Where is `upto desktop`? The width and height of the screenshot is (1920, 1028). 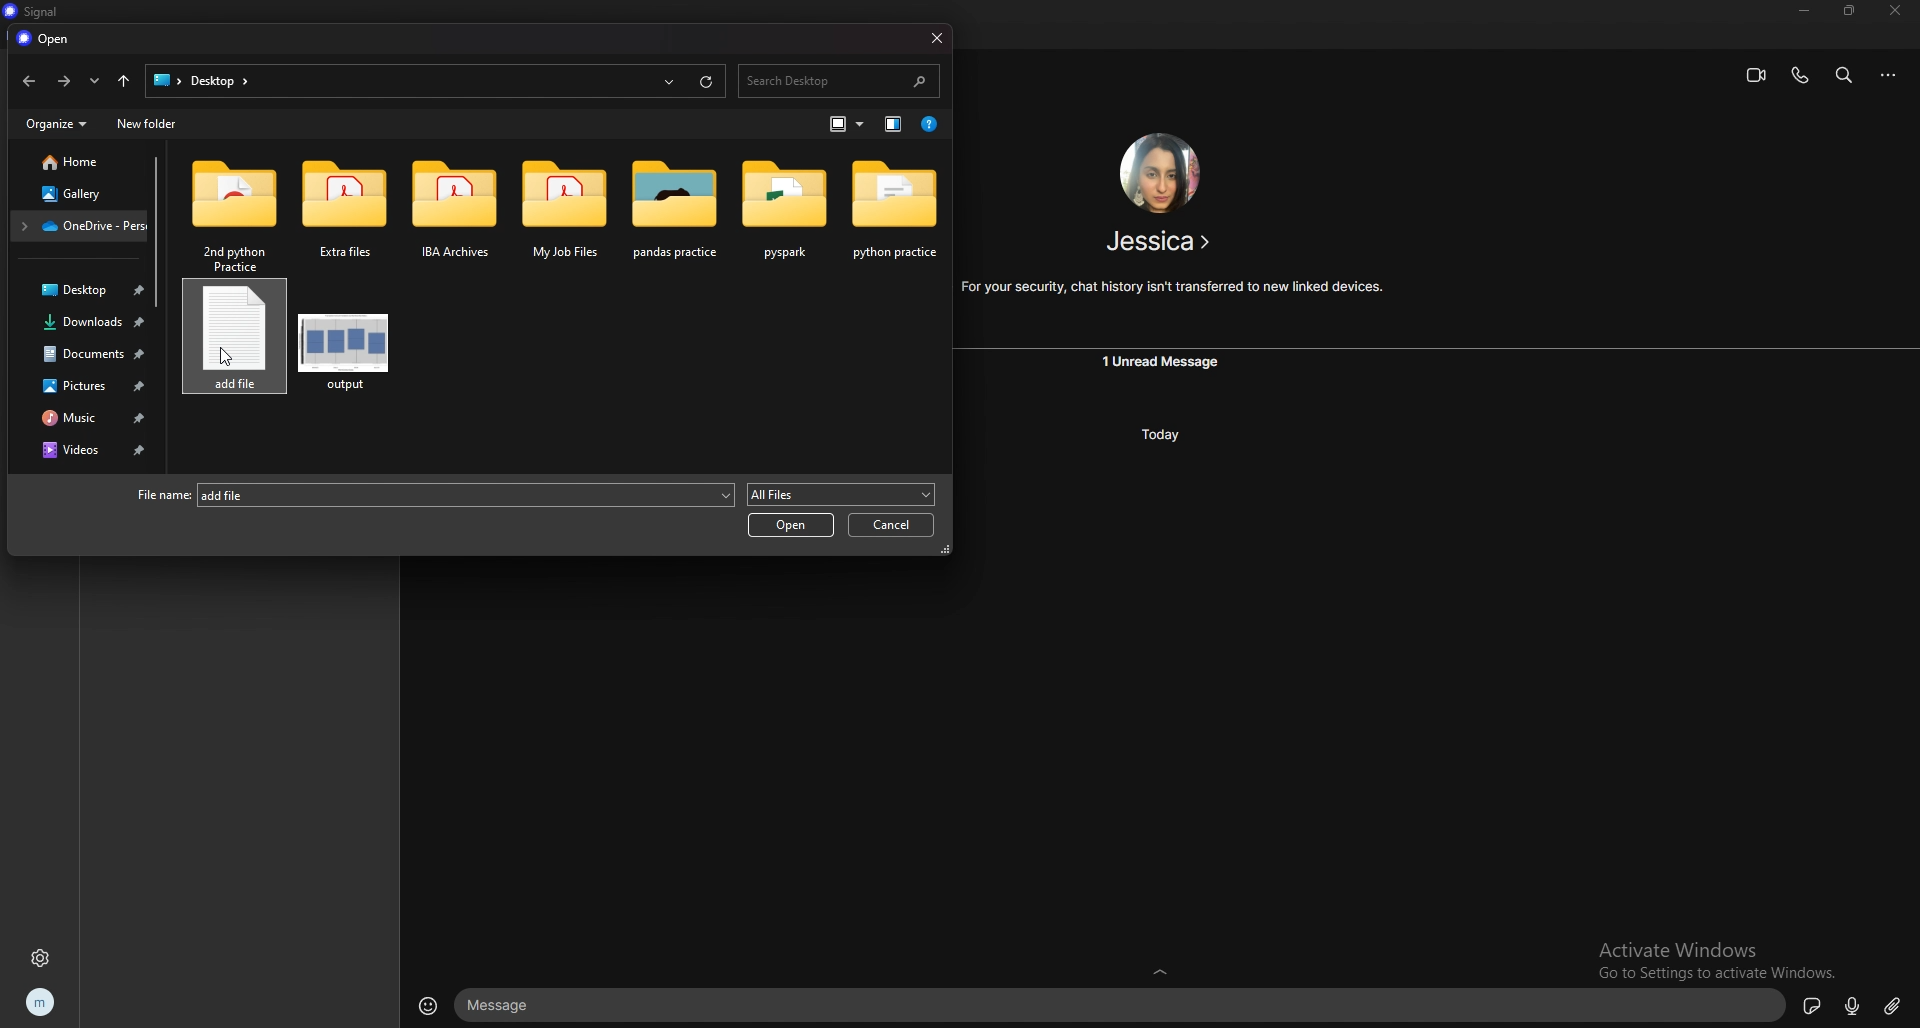
upto desktop is located at coordinates (124, 81).